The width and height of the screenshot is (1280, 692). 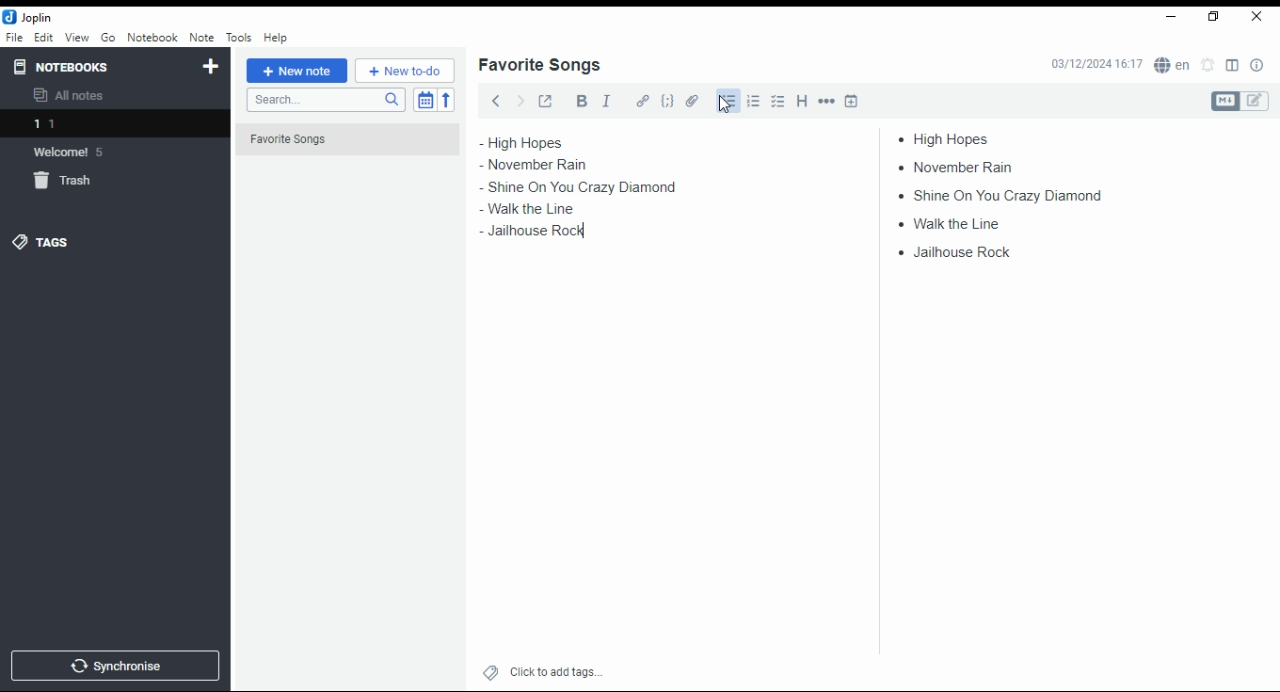 I want to click on all notes, so click(x=74, y=96).